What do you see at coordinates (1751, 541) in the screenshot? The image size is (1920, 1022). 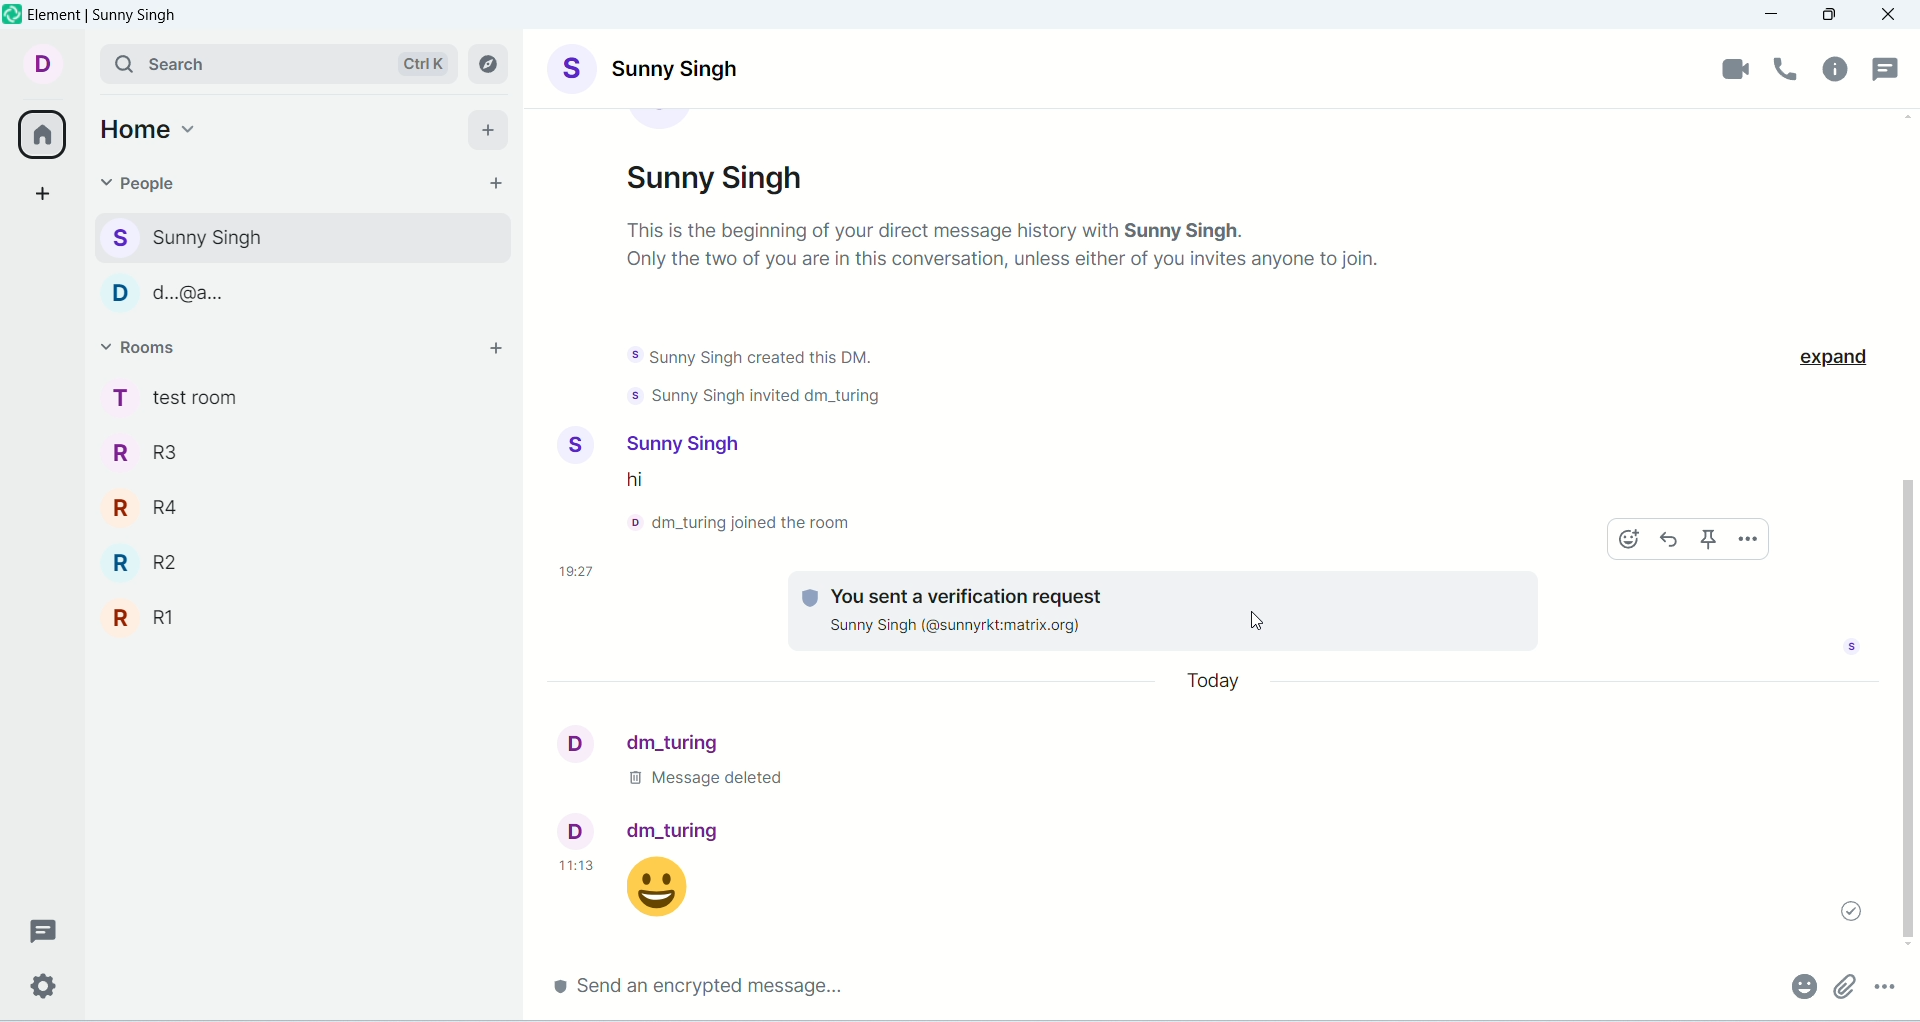 I see `options` at bounding box center [1751, 541].